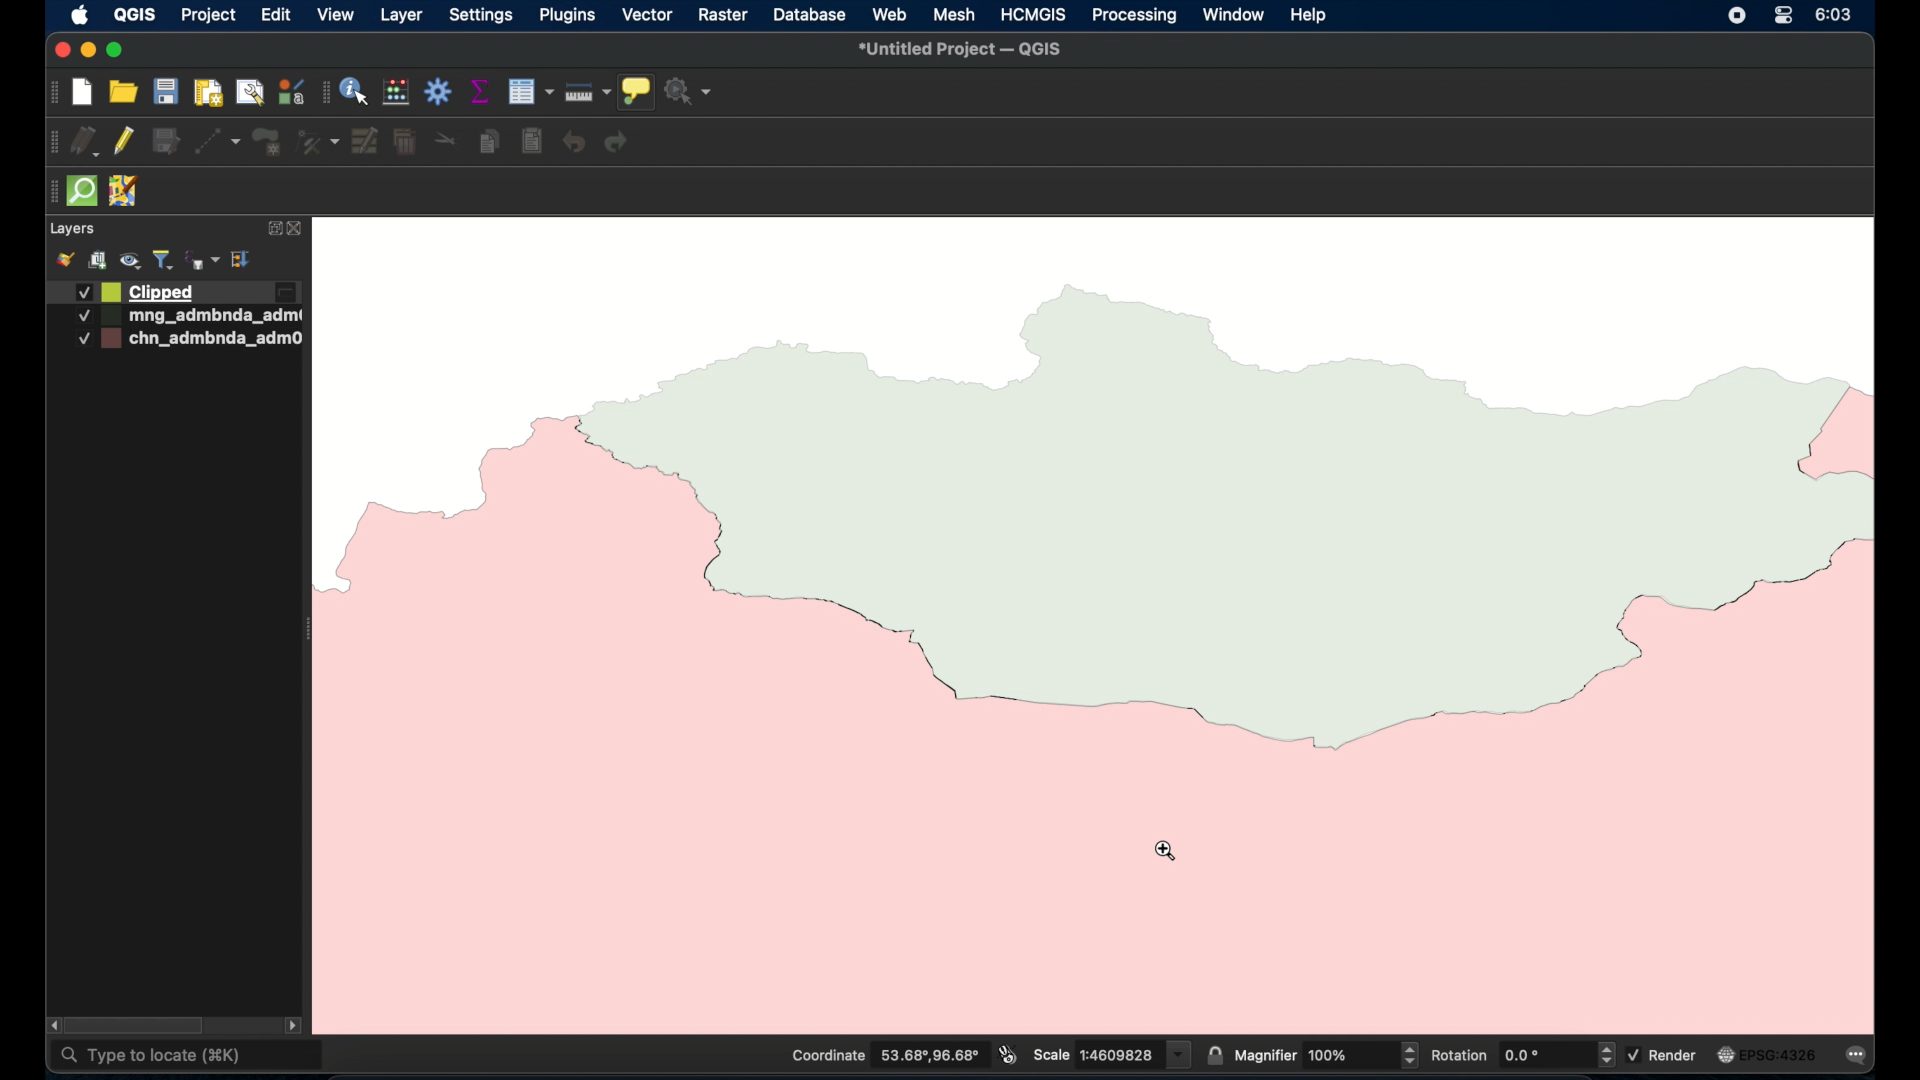 The image size is (1920, 1080). Describe the element at coordinates (397, 93) in the screenshot. I see `open field calculator` at that location.